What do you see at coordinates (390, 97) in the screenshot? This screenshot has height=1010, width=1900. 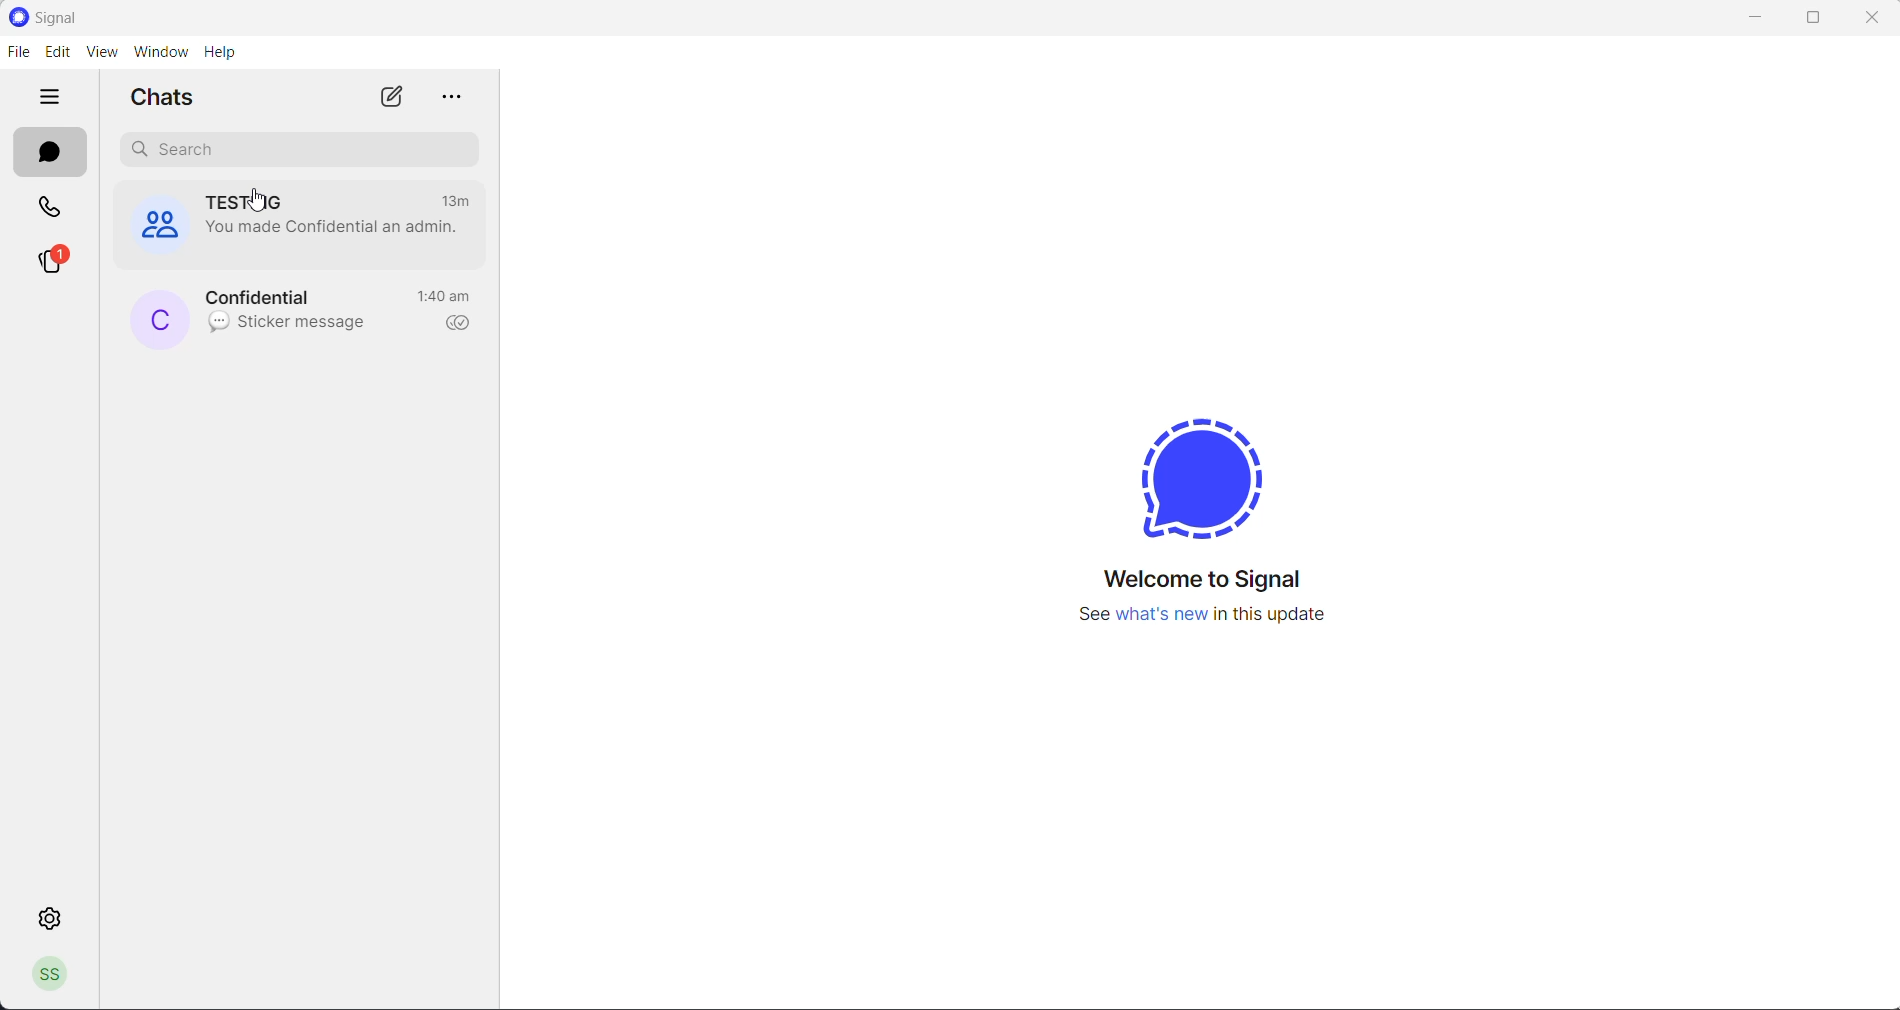 I see `new chat` at bounding box center [390, 97].